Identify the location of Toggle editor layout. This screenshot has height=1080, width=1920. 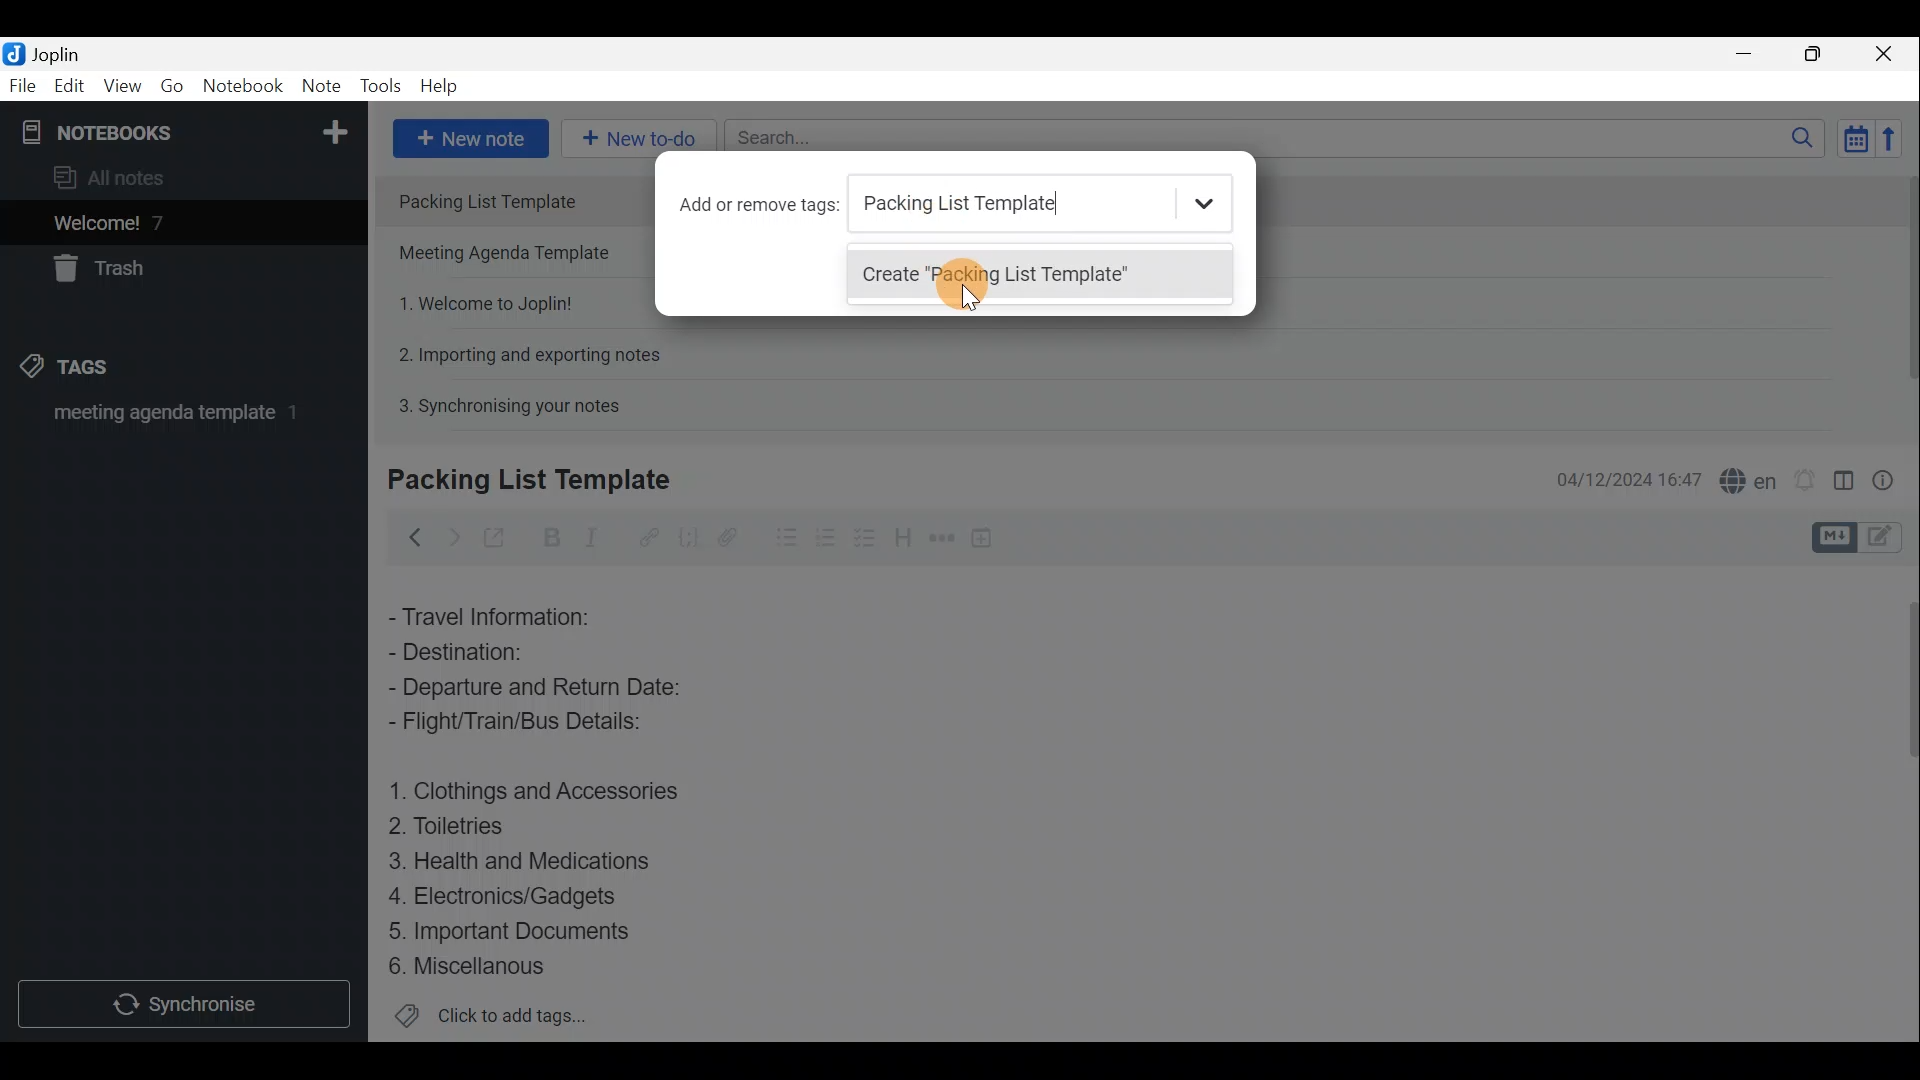
(1843, 474).